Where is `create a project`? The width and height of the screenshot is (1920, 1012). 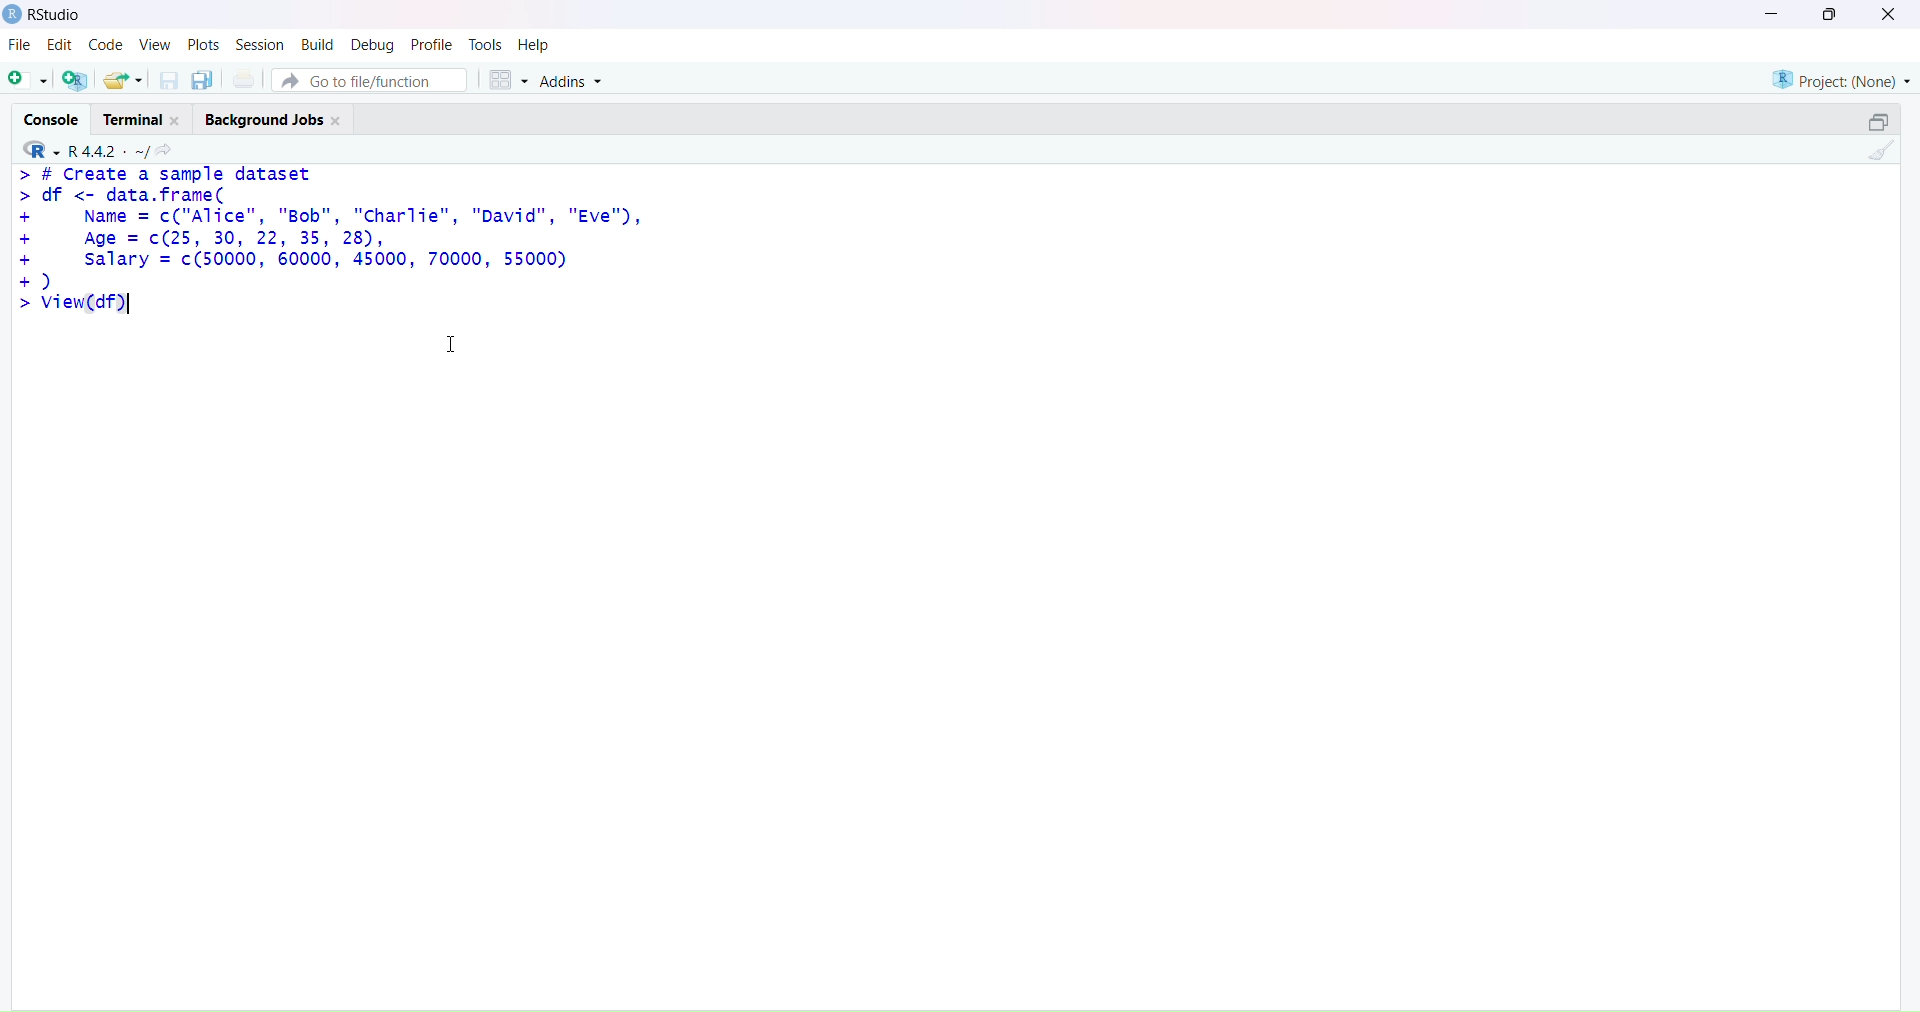 create a project is located at coordinates (75, 80).